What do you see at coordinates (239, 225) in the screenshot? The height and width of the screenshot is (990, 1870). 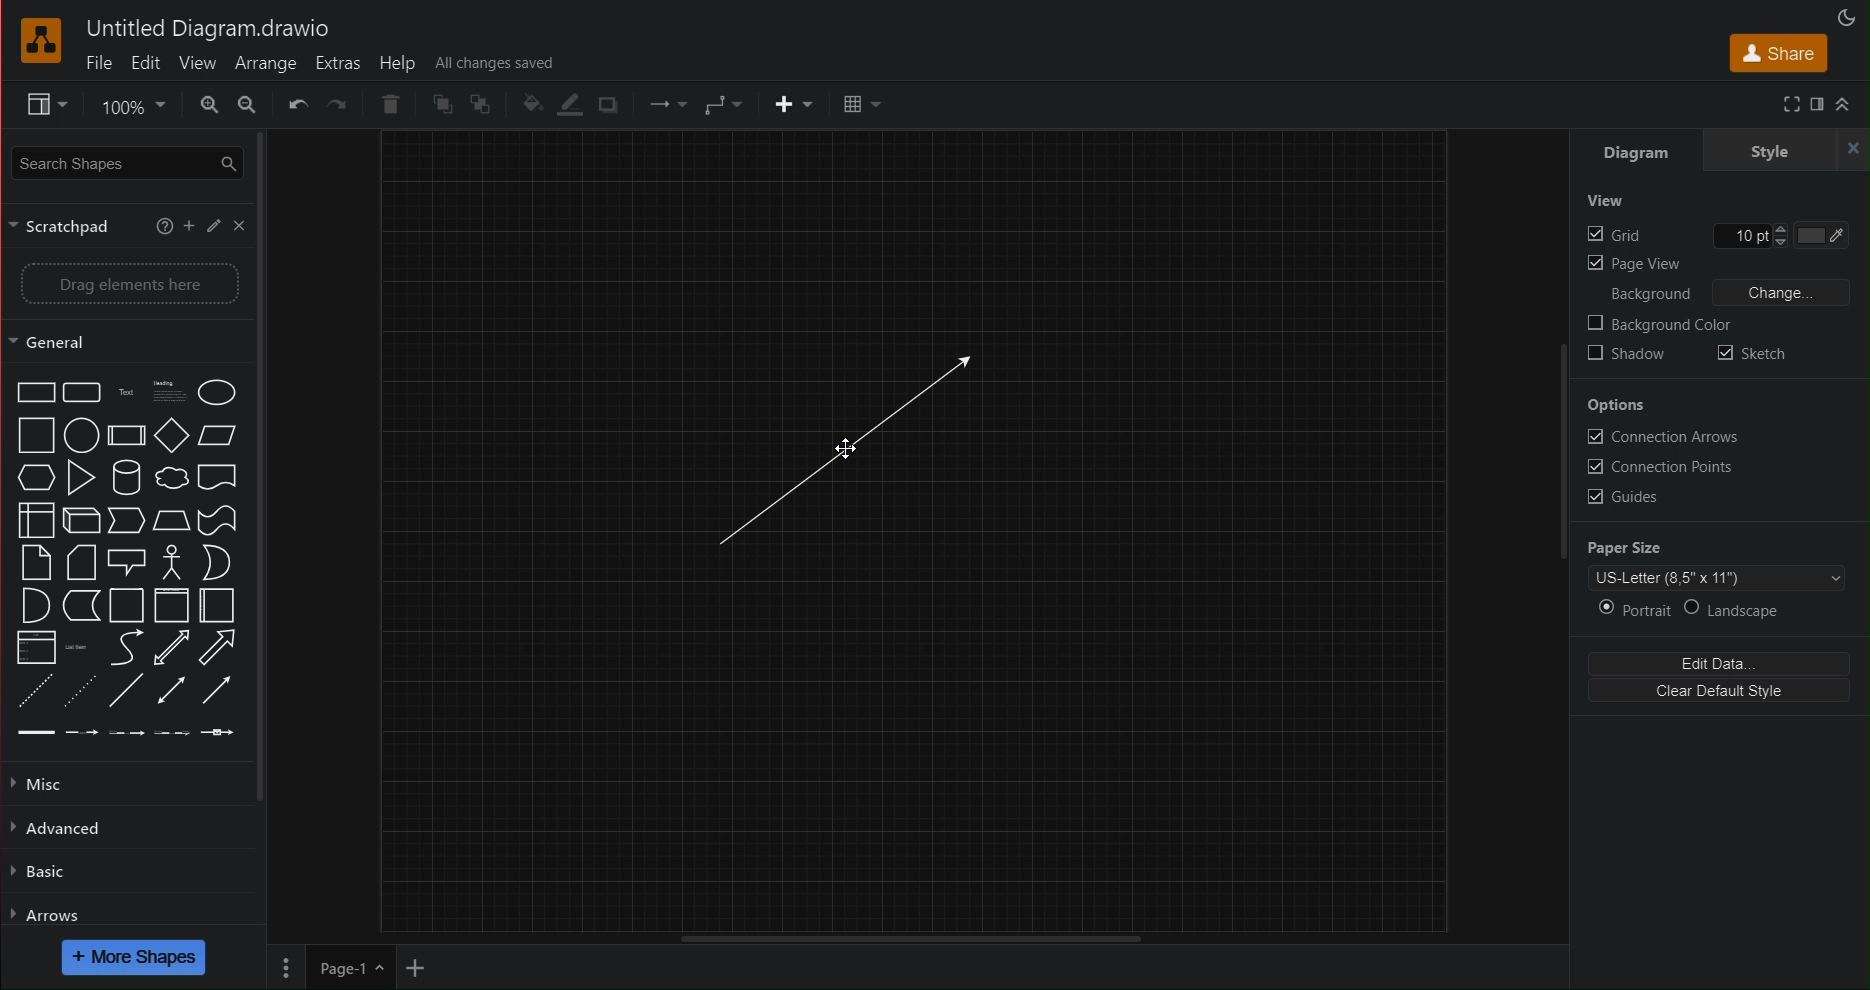 I see `Close` at bounding box center [239, 225].